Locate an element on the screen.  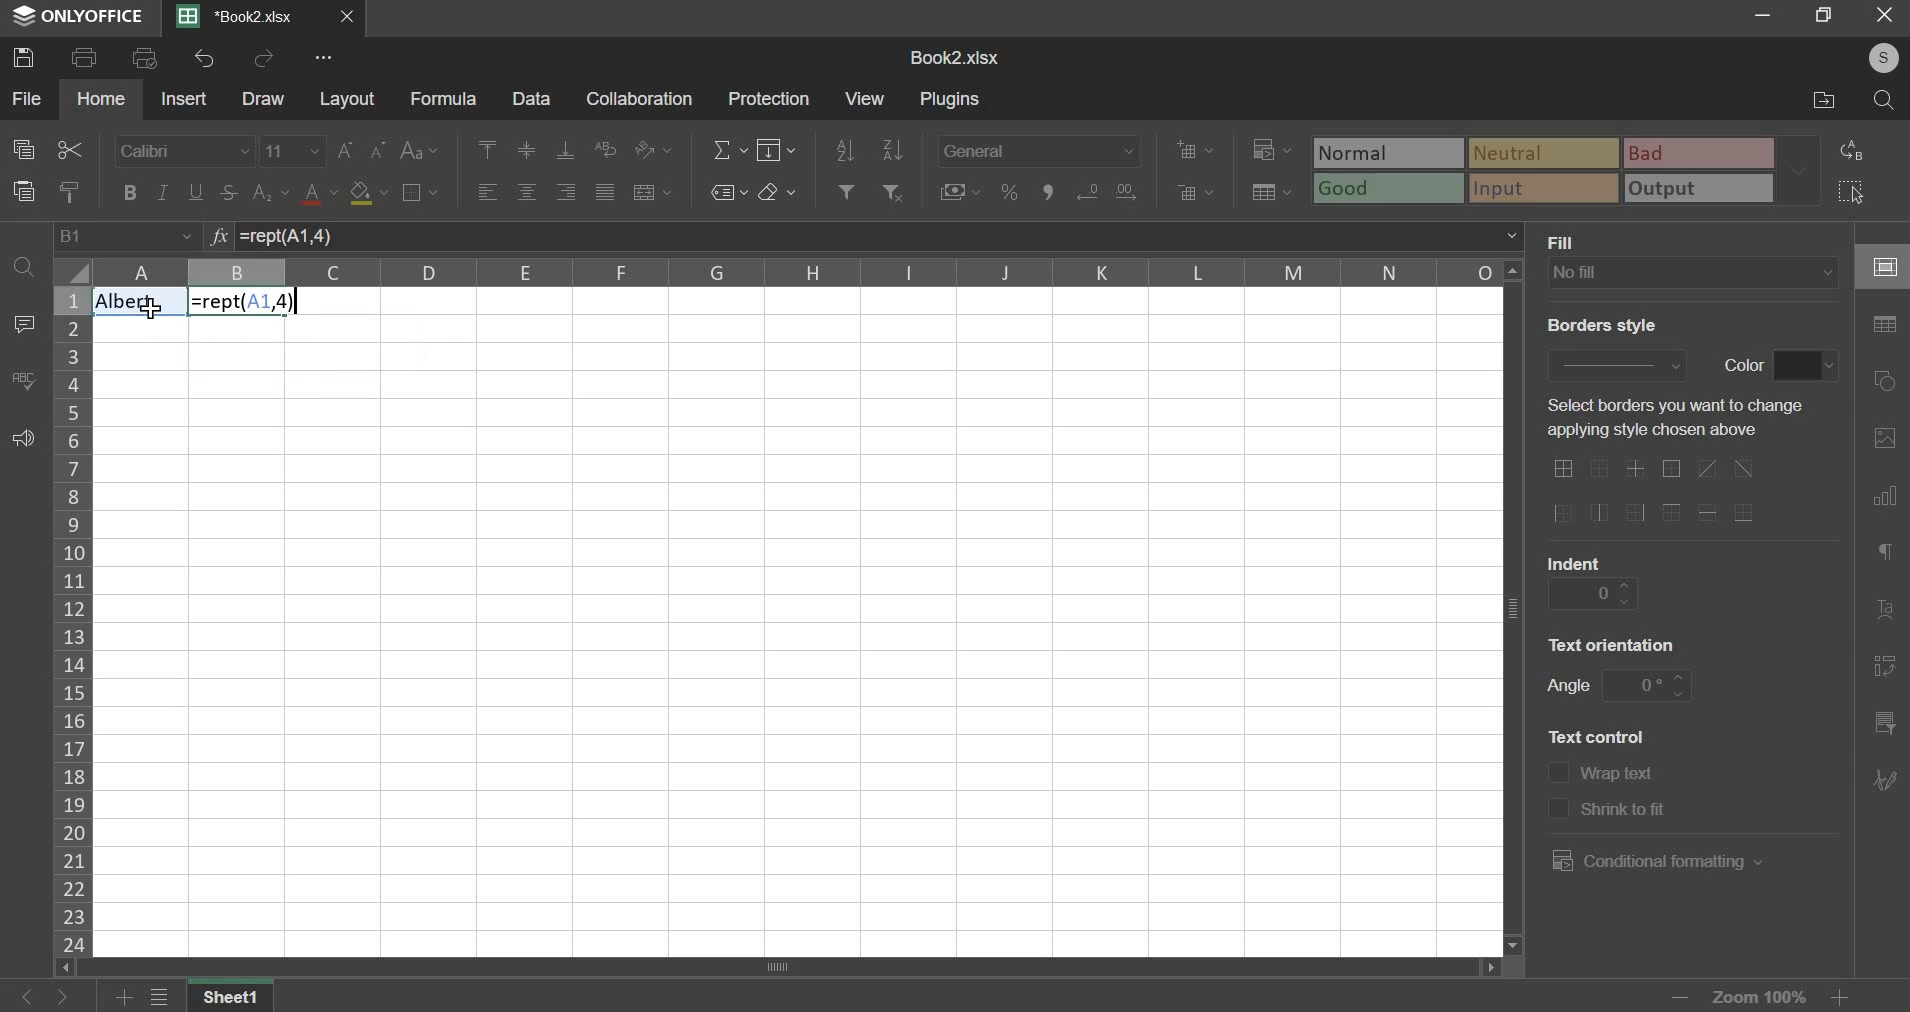
cut is located at coordinates (69, 148).